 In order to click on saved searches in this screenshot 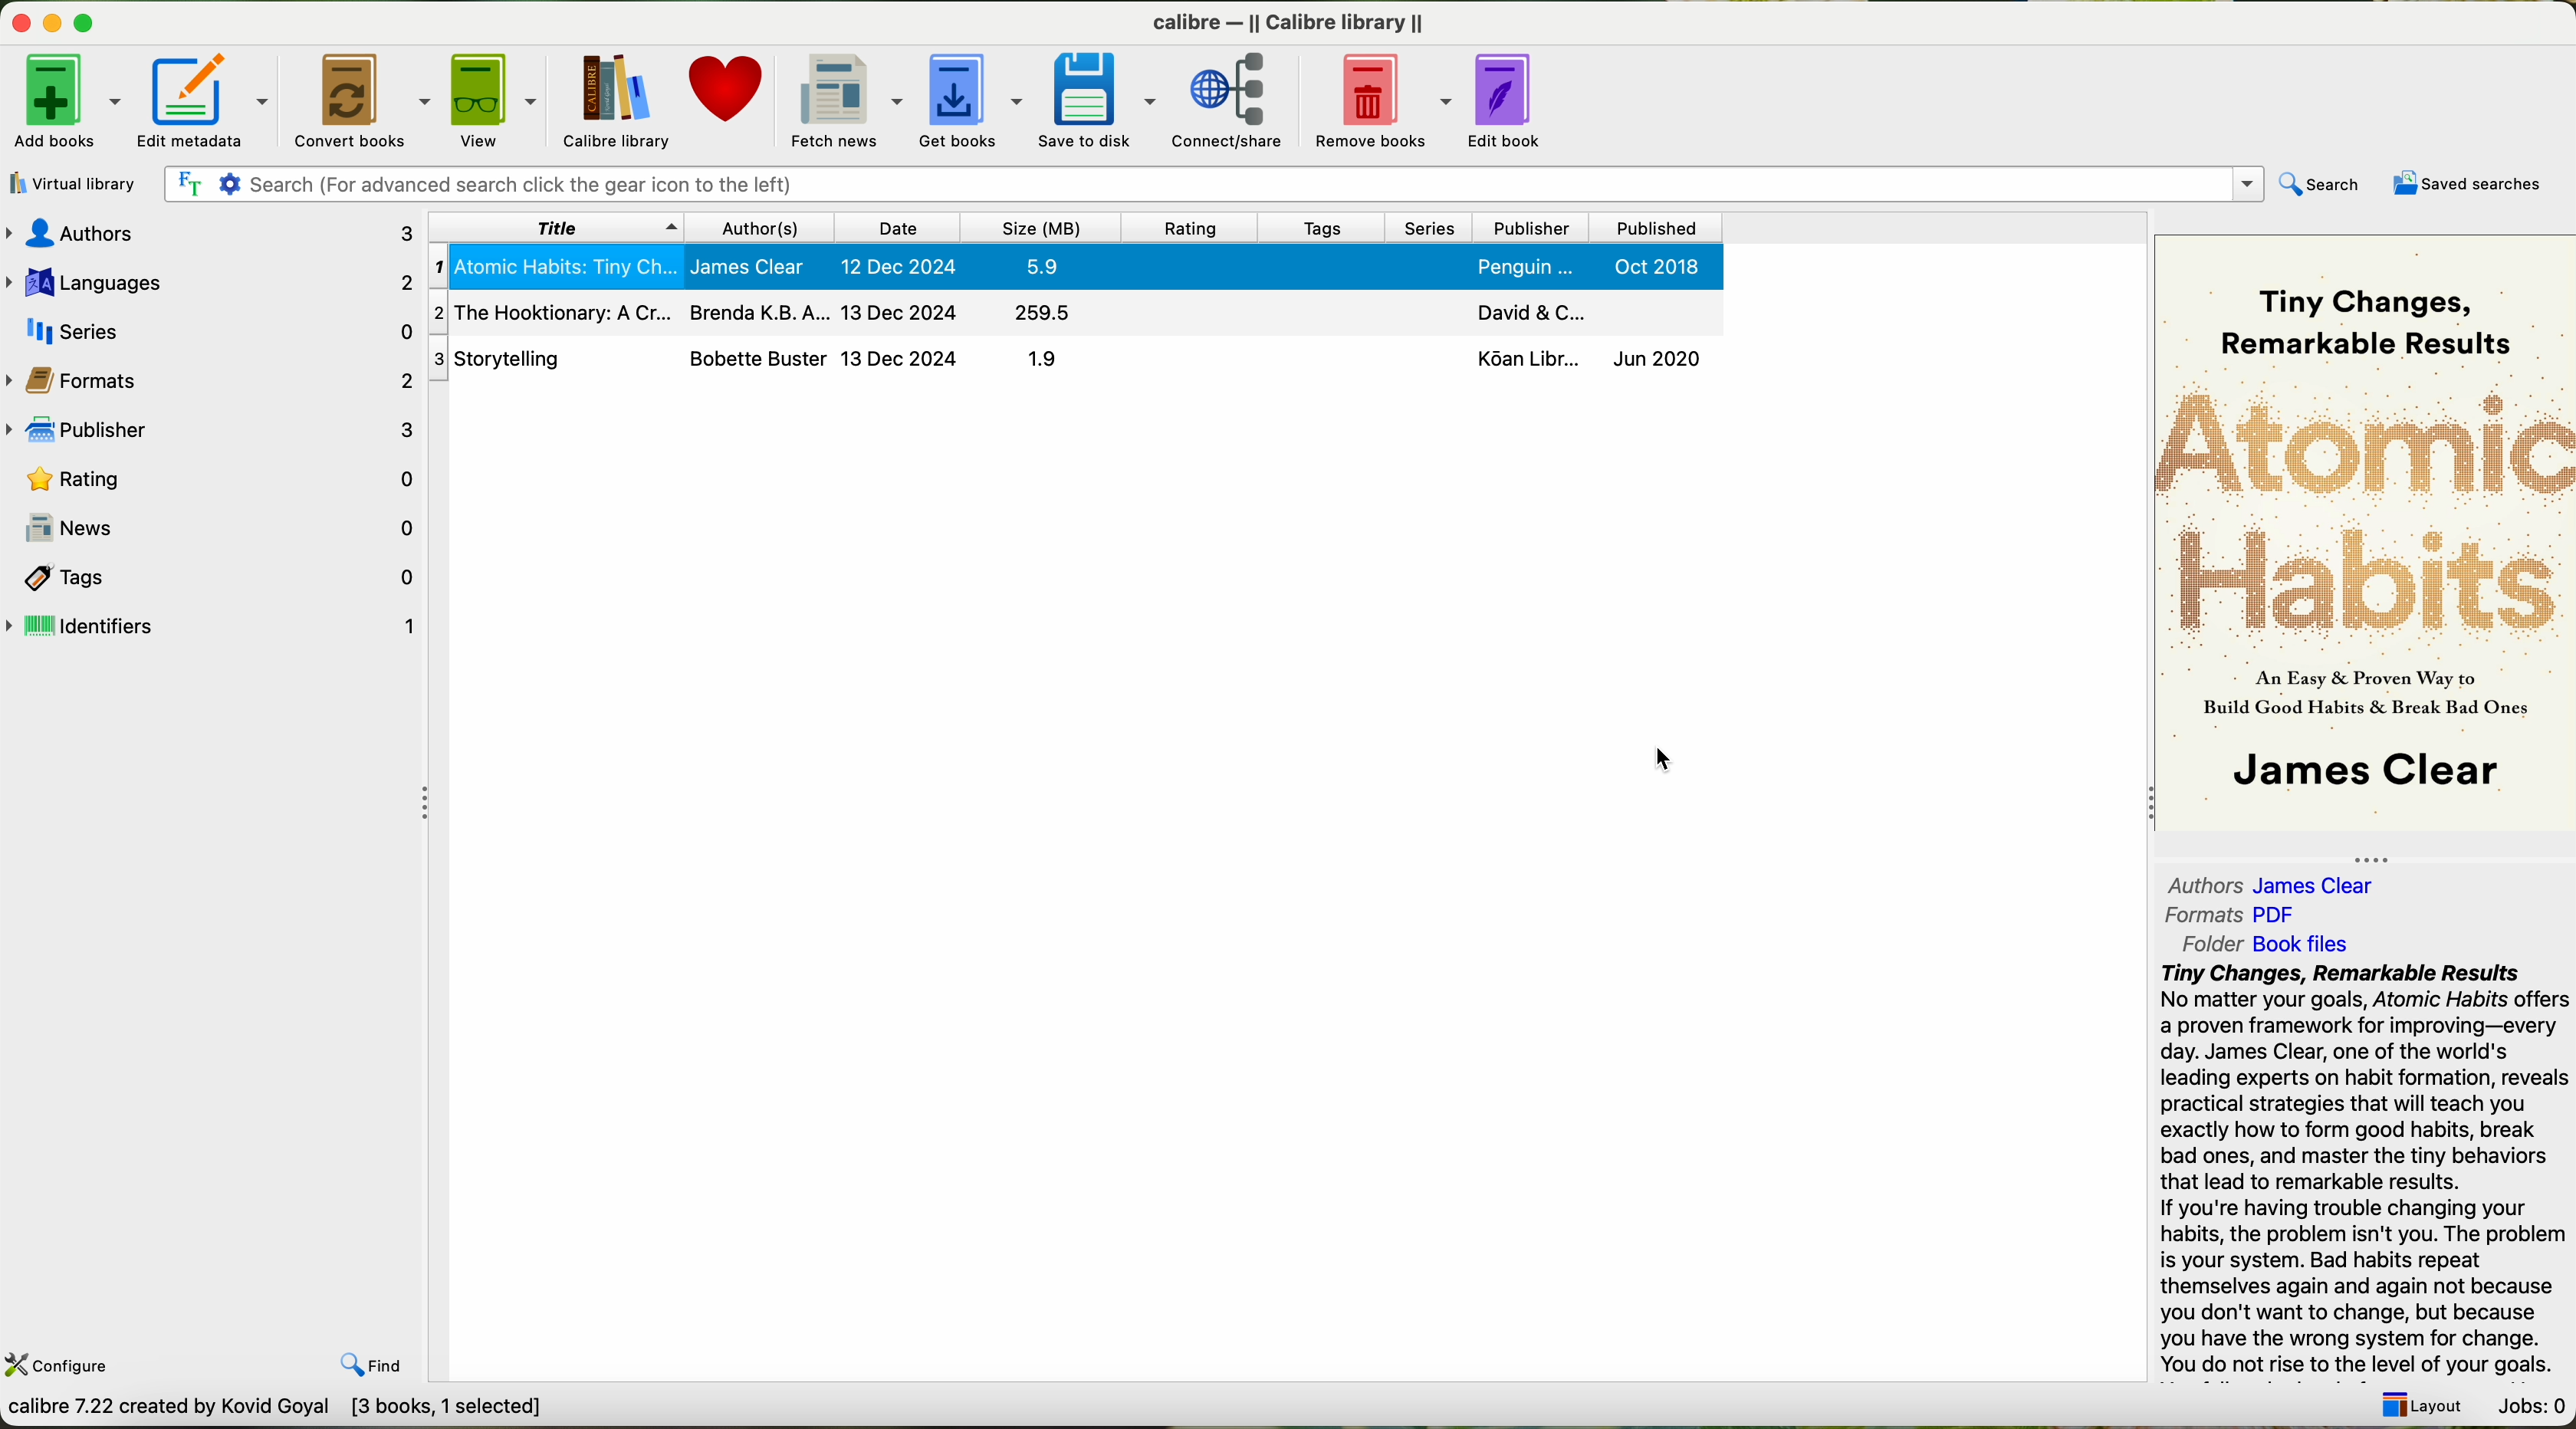, I will do `click(2463, 184)`.